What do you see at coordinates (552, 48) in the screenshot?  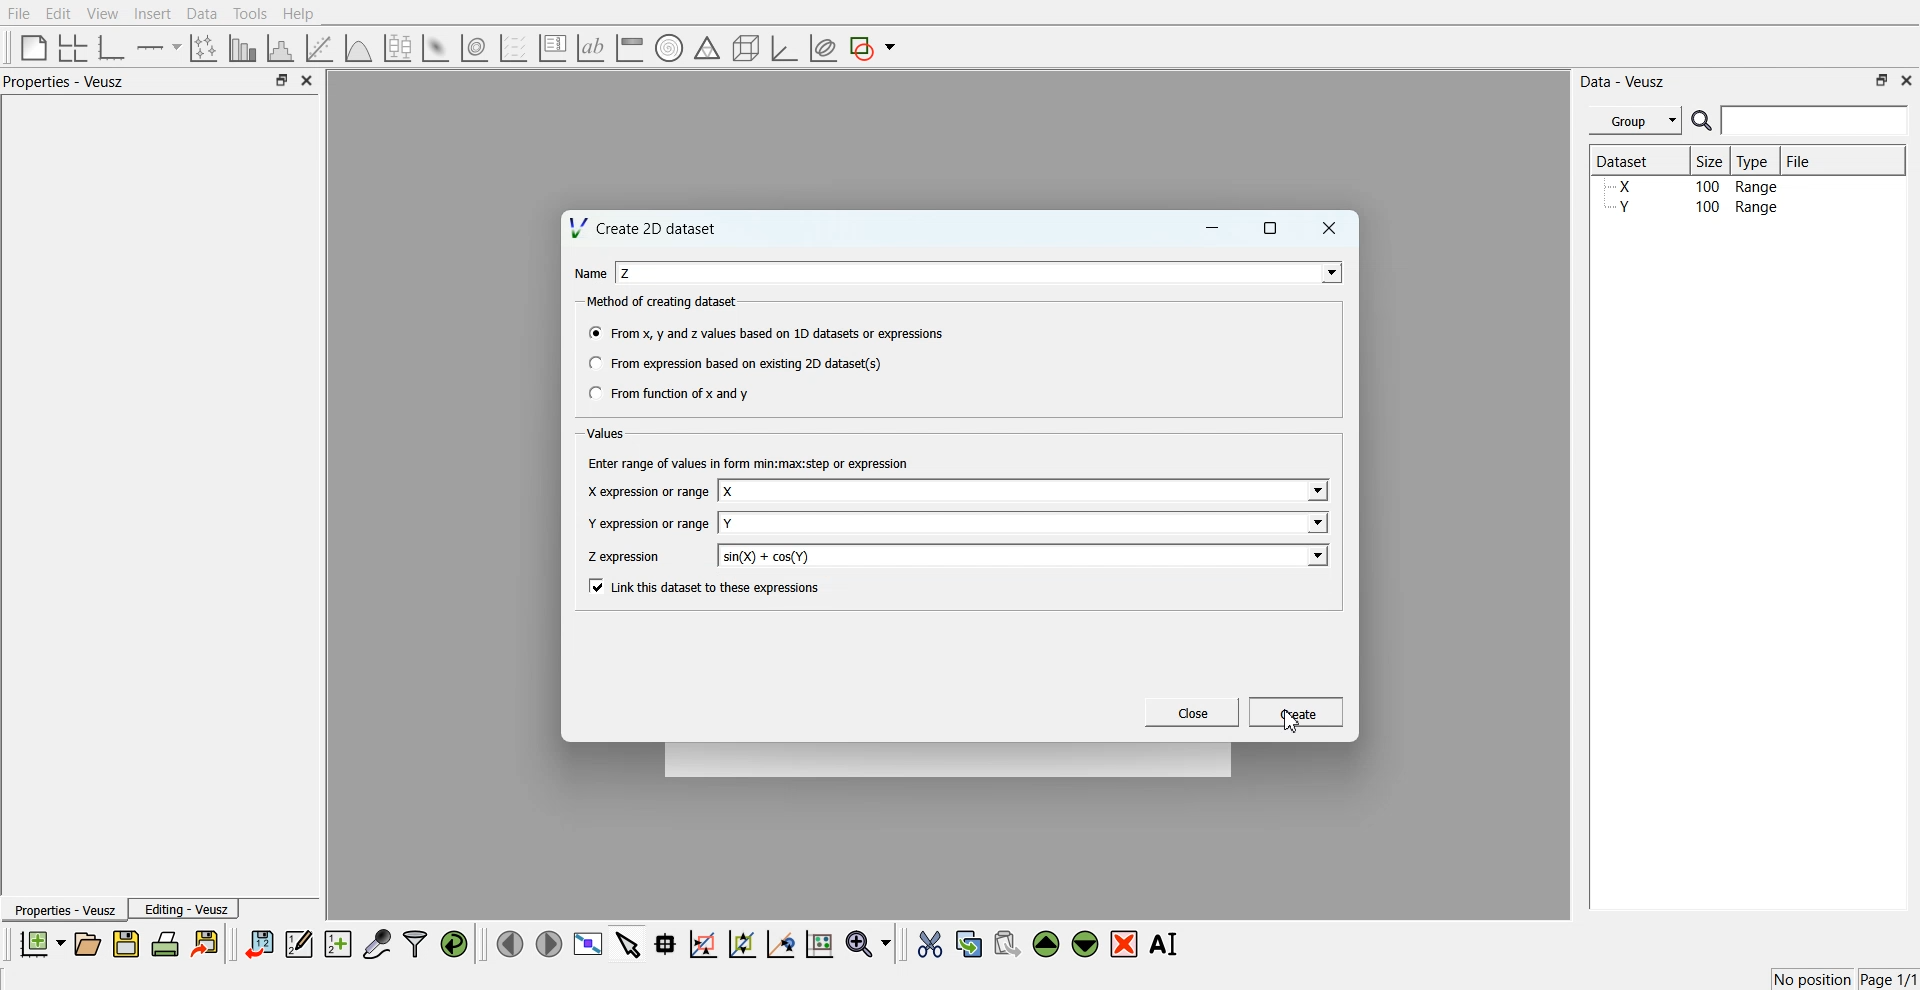 I see `Plot key` at bounding box center [552, 48].